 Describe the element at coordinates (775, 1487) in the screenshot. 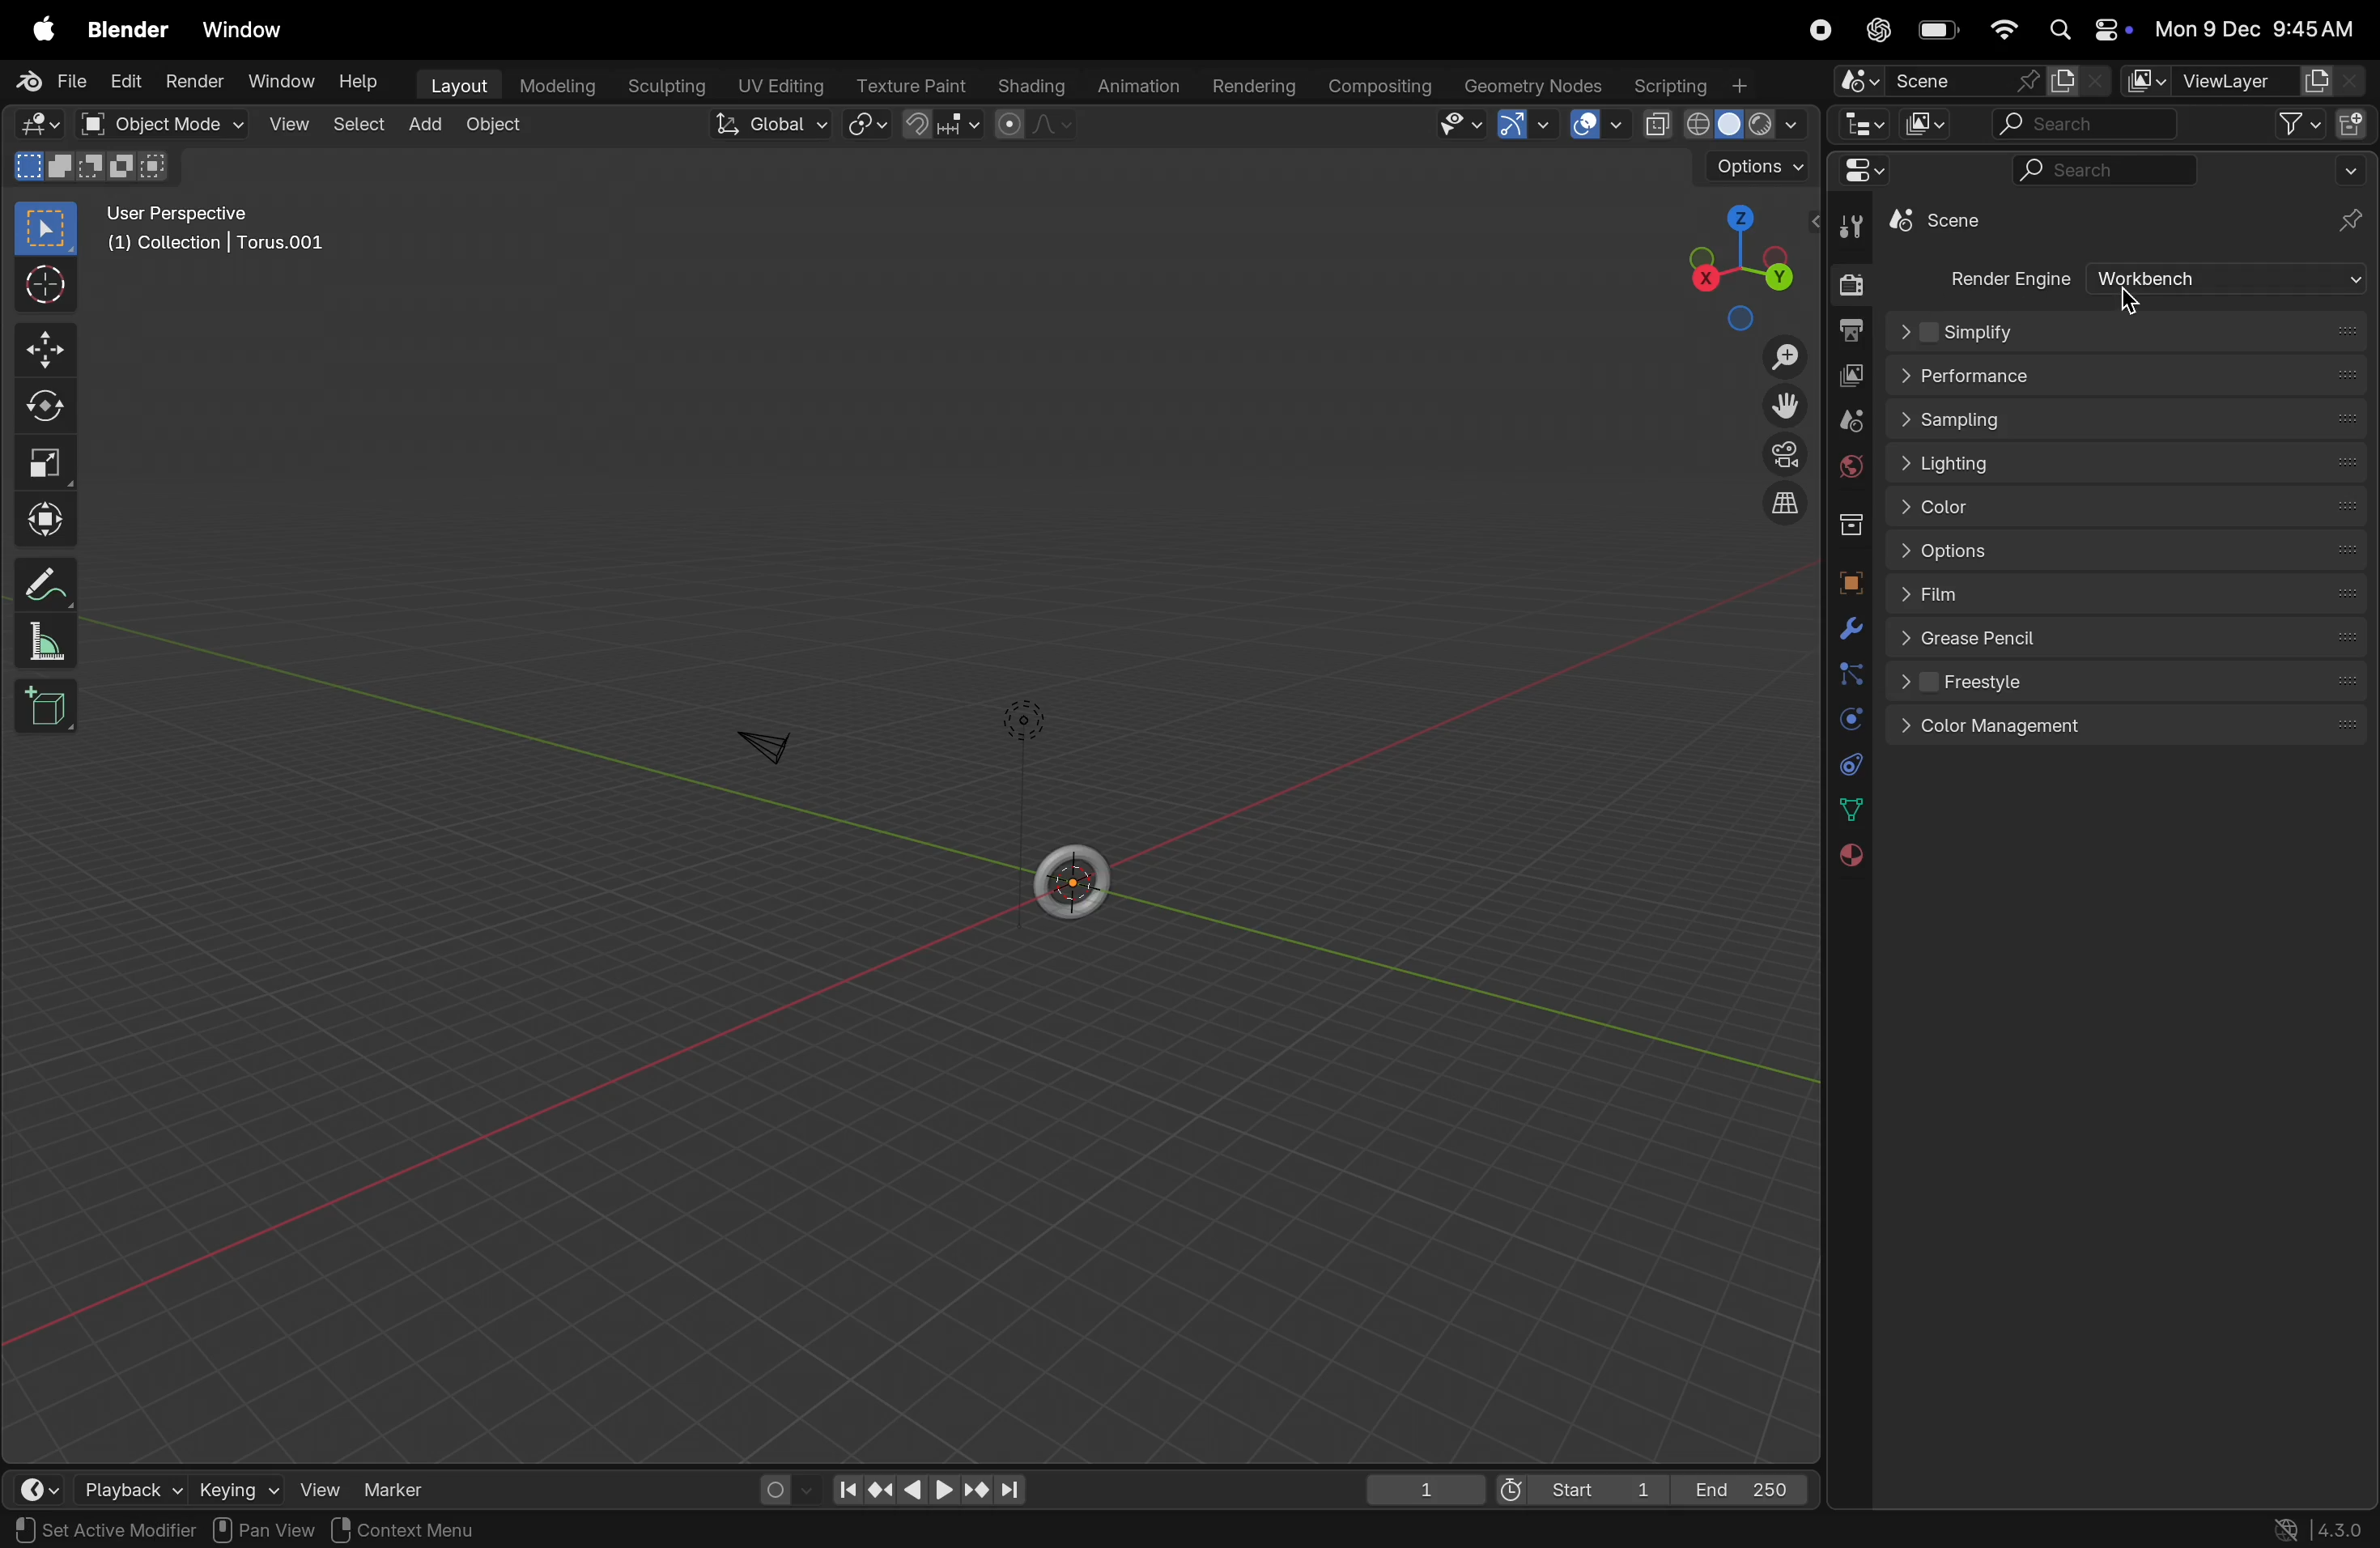

I see `auto keying` at that location.